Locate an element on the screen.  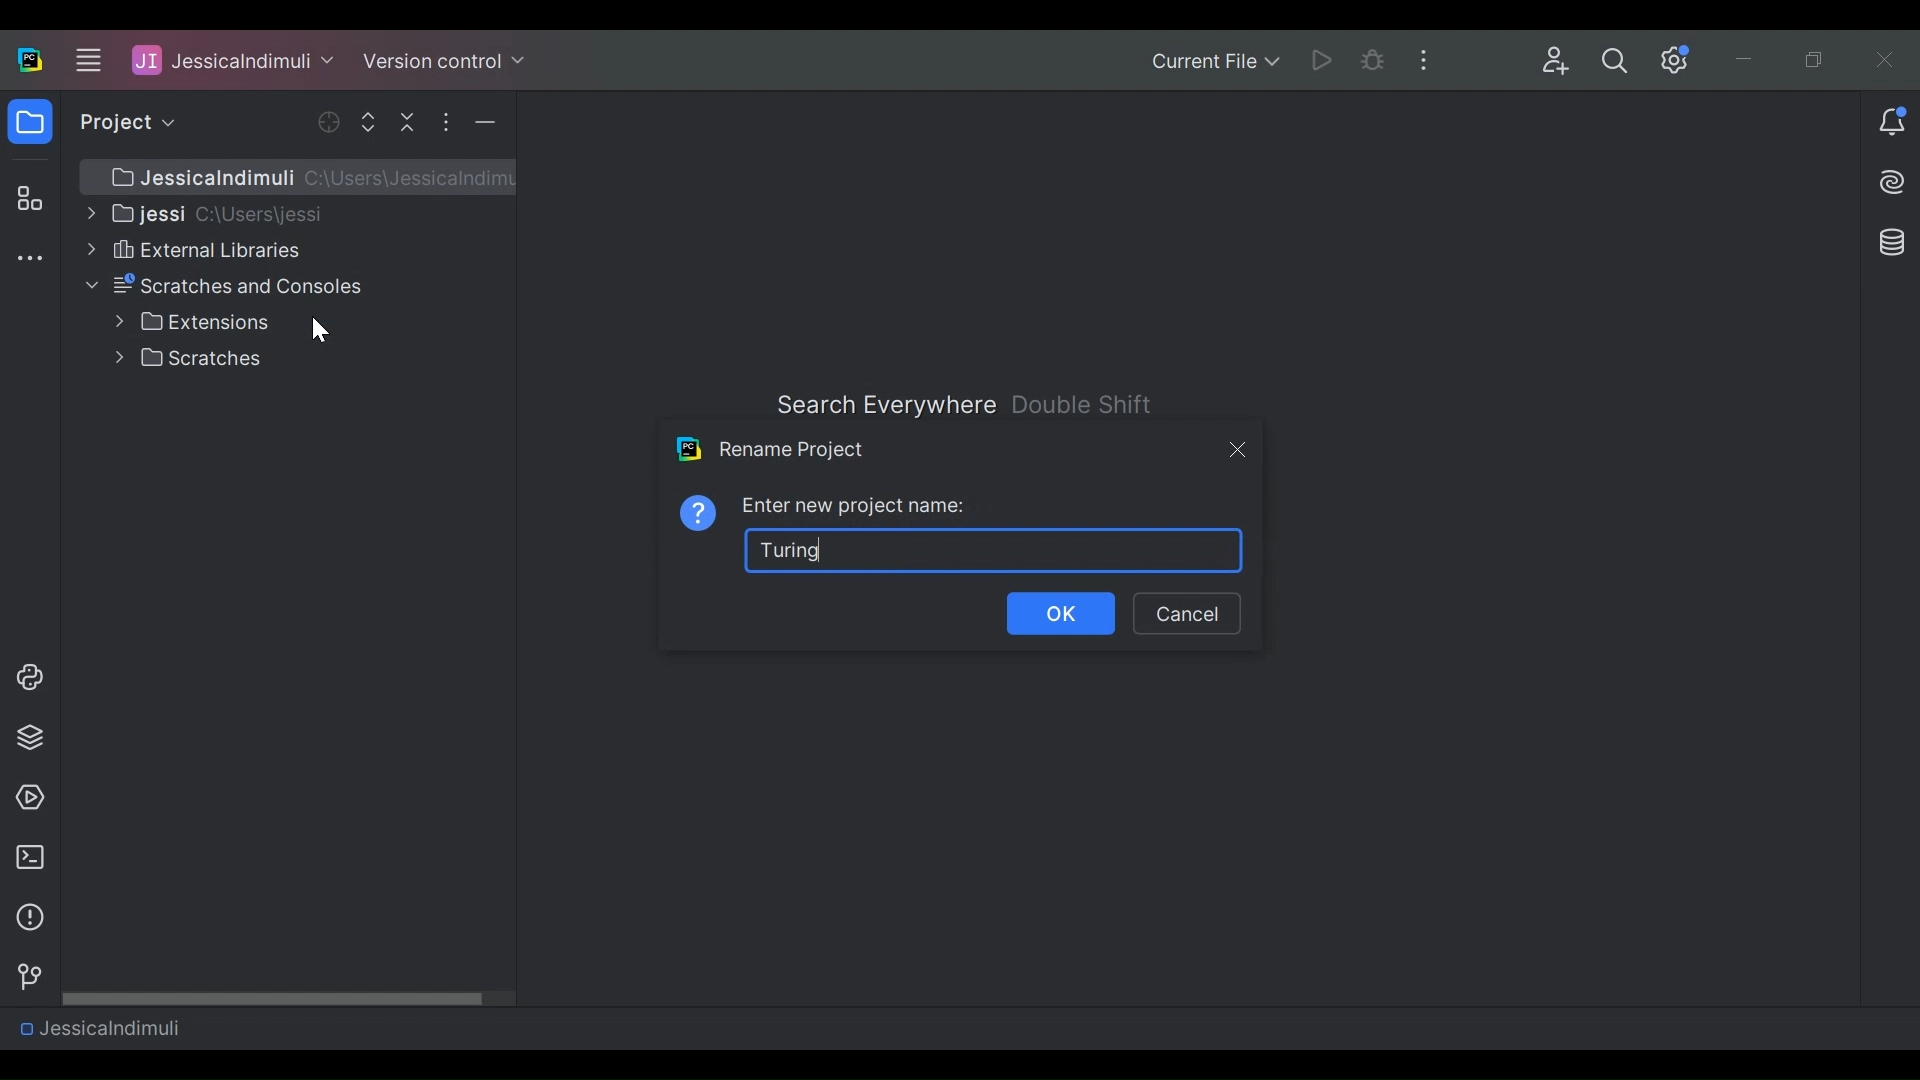
More Options is located at coordinates (1430, 58).